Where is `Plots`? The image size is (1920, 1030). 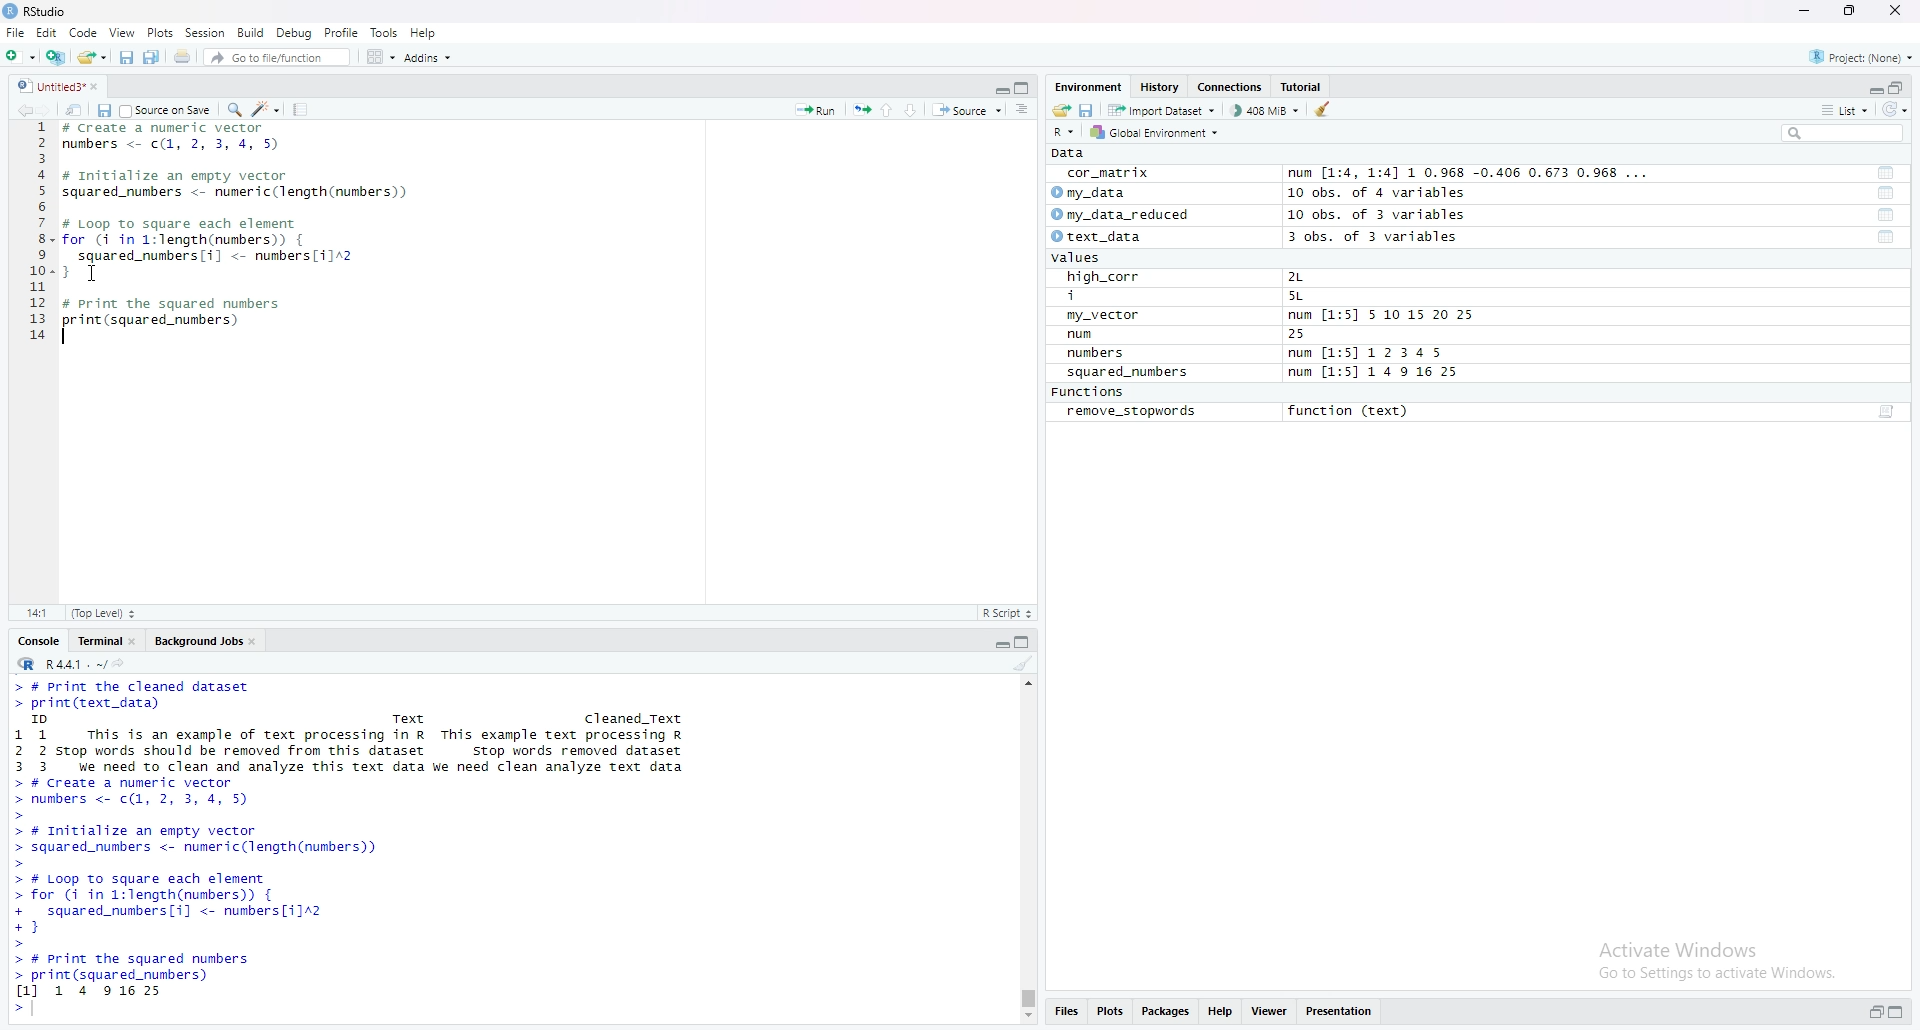 Plots is located at coordinates (160, 32).